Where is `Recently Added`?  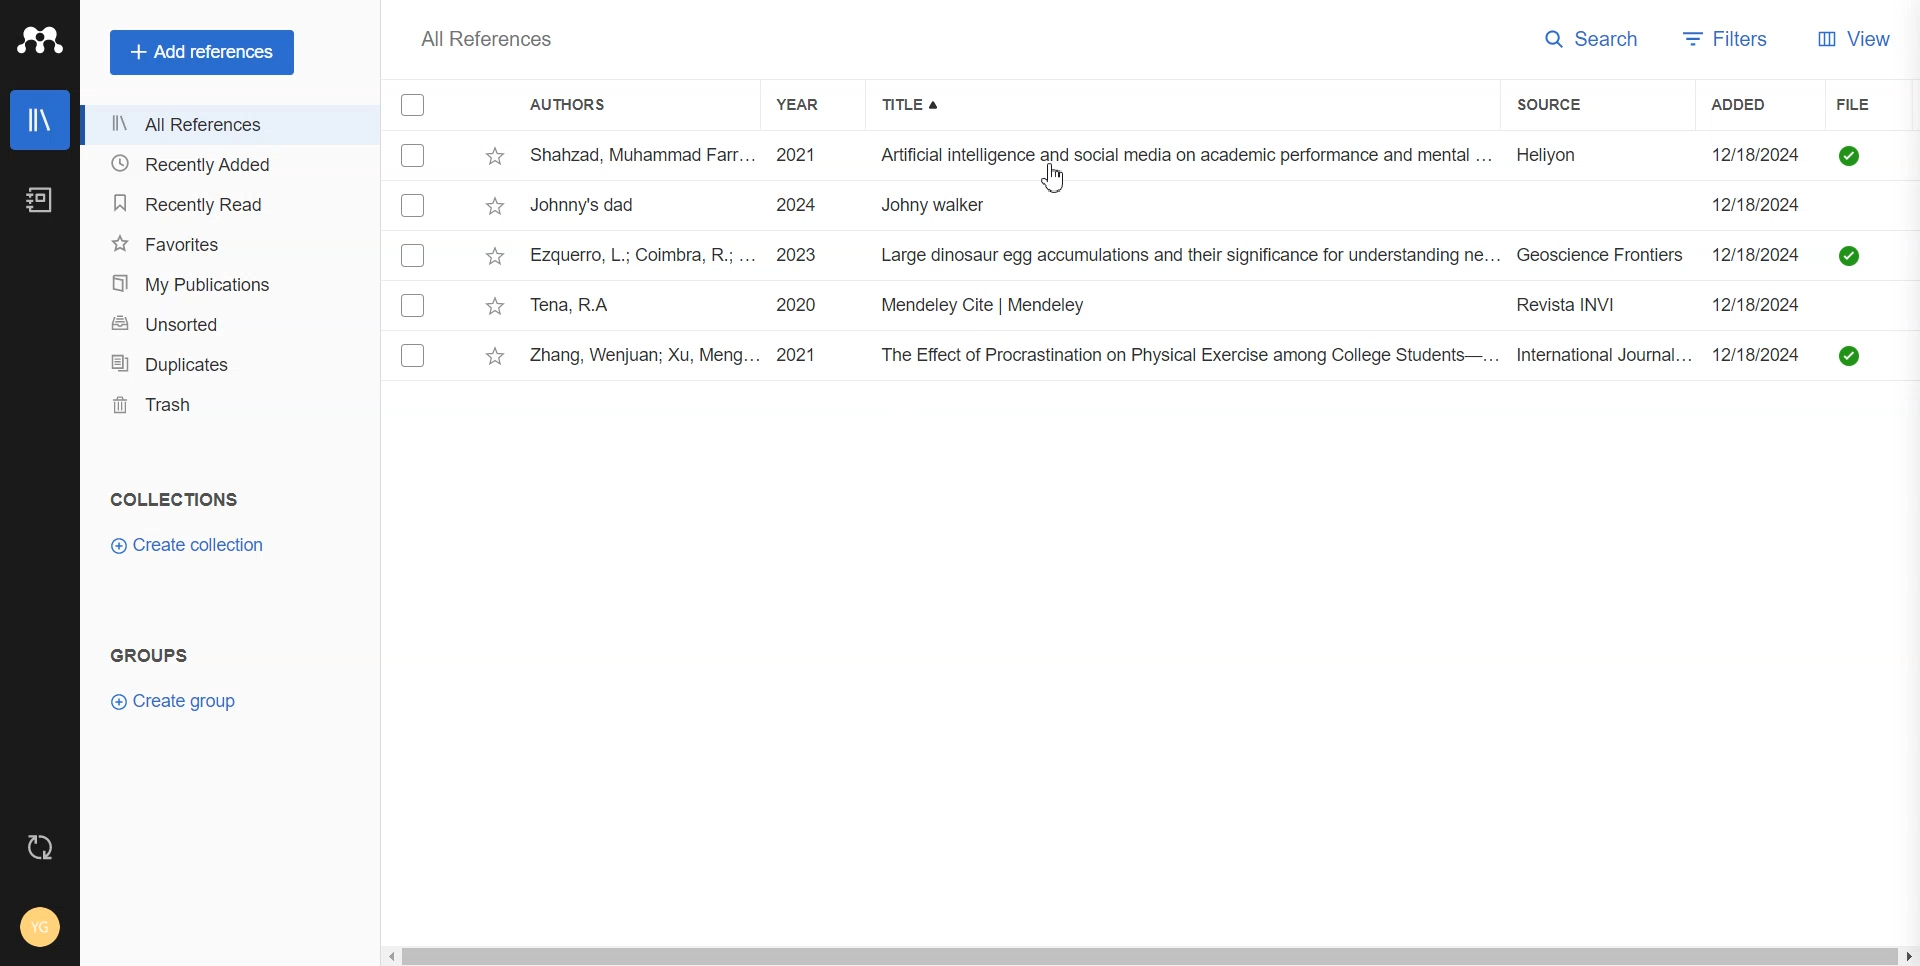 Recently Added is located at coordinates (213, 164).